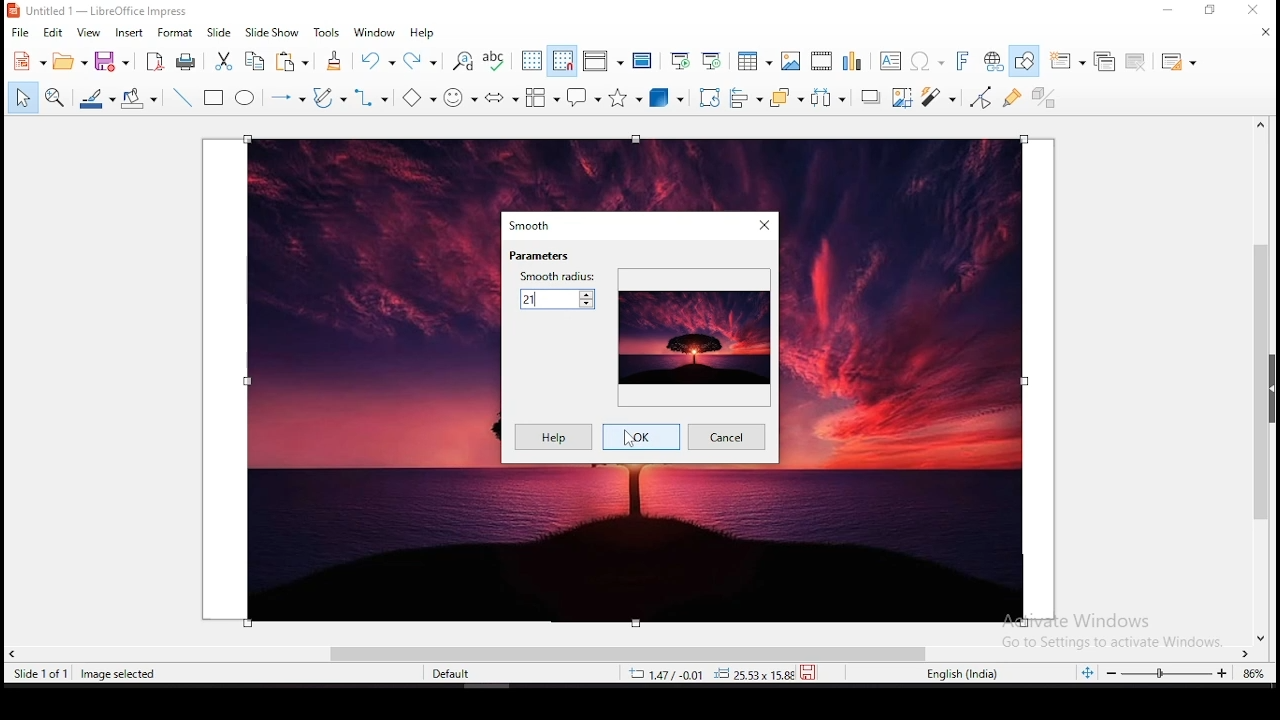 The height and width of the screenshot is (720, 1280). I want to click on print, so click(183, 61).